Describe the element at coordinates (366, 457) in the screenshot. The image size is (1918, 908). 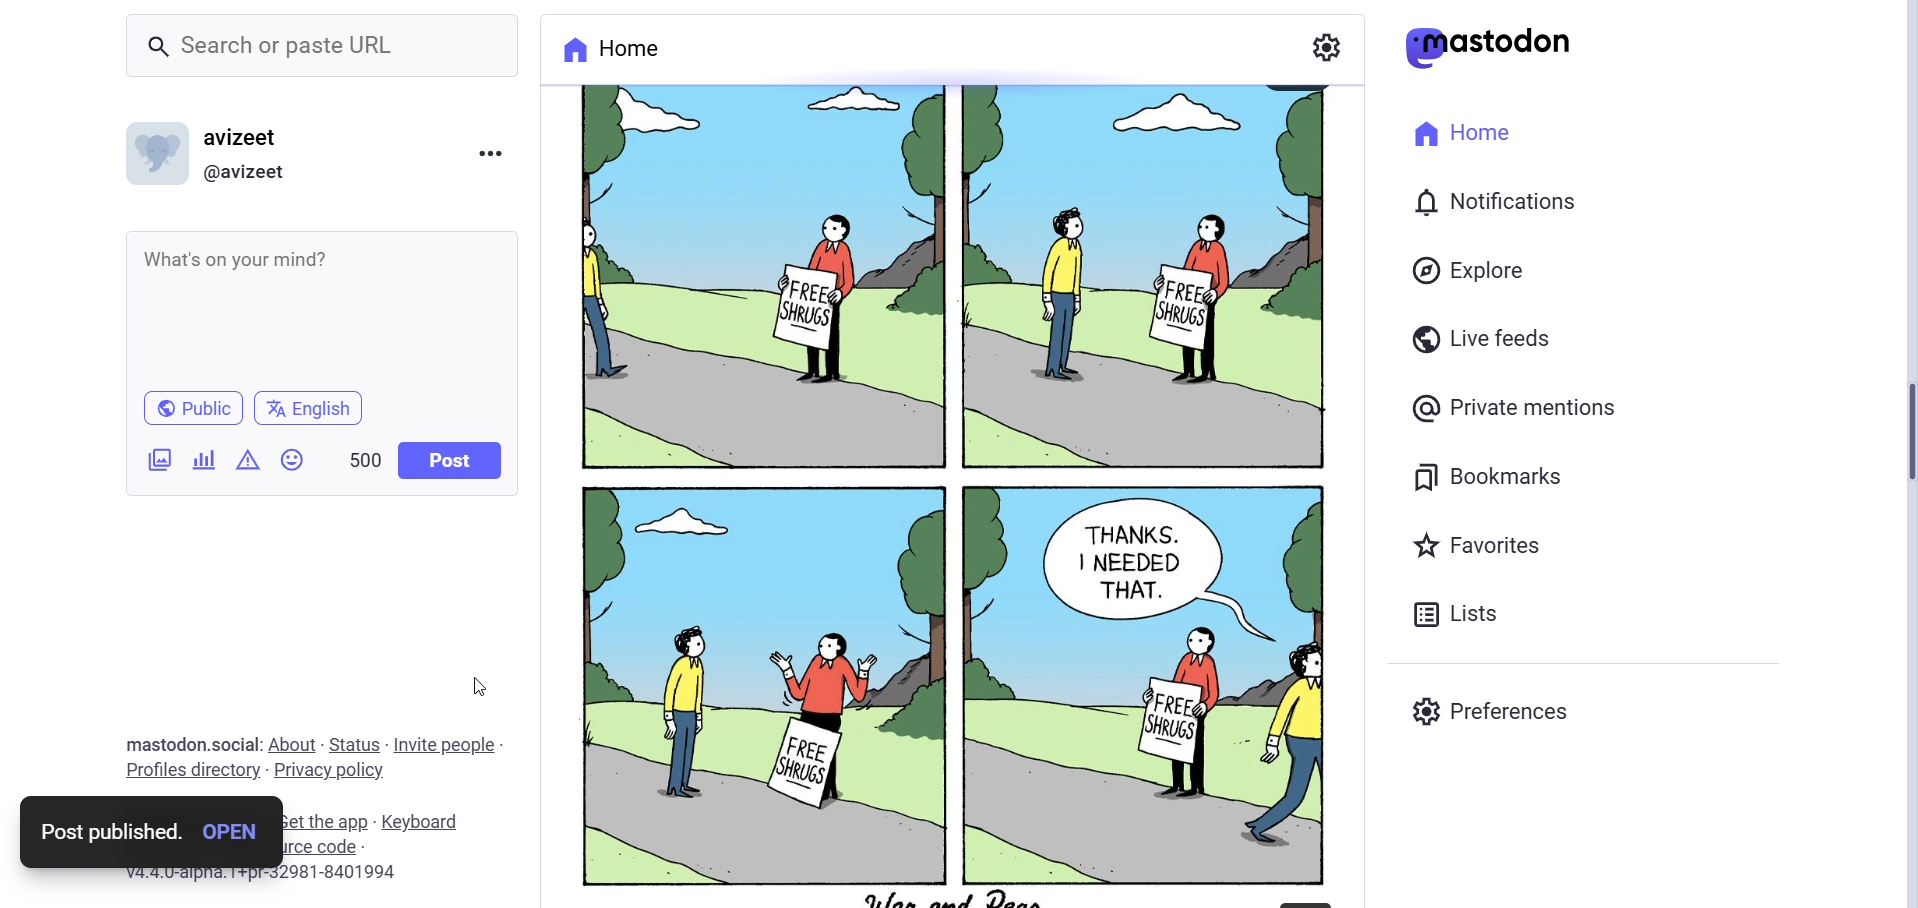
I see `Word Limit` at that location.